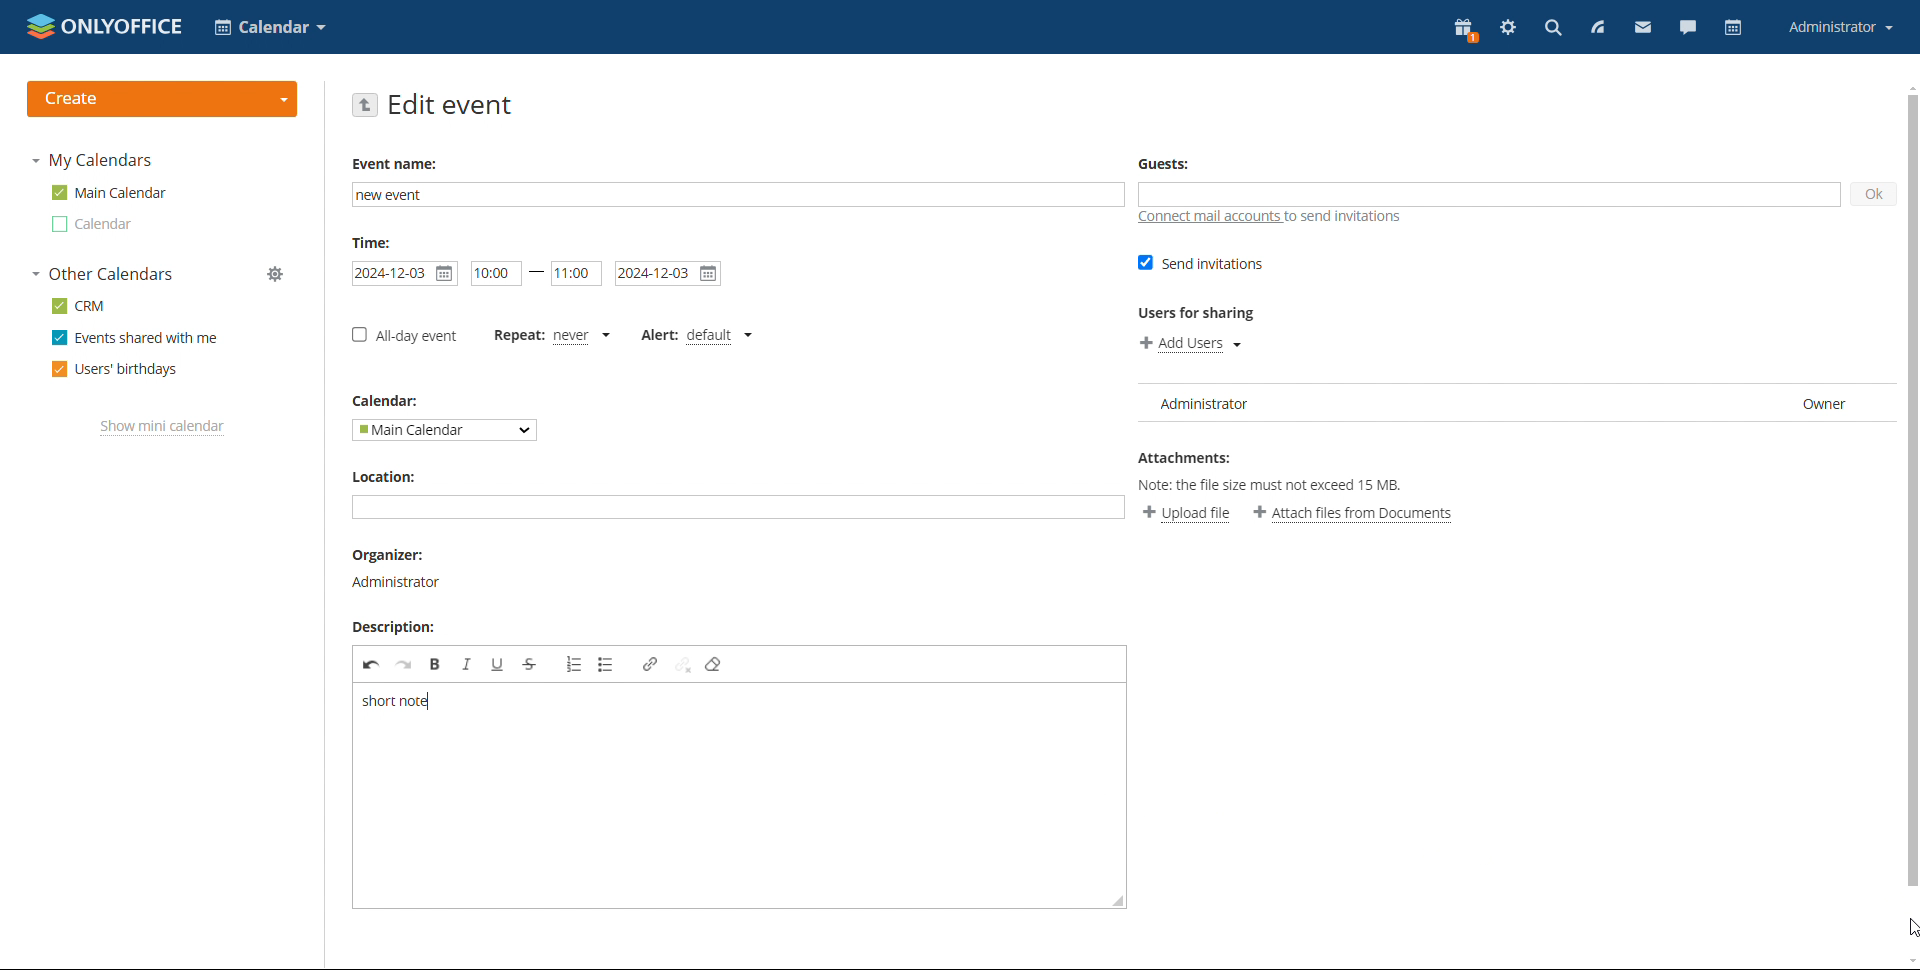 This screenshot has height=970, width=1920. Describe the element at coordinates (1191, 344) in the screenshot. I see `add users` at that location.